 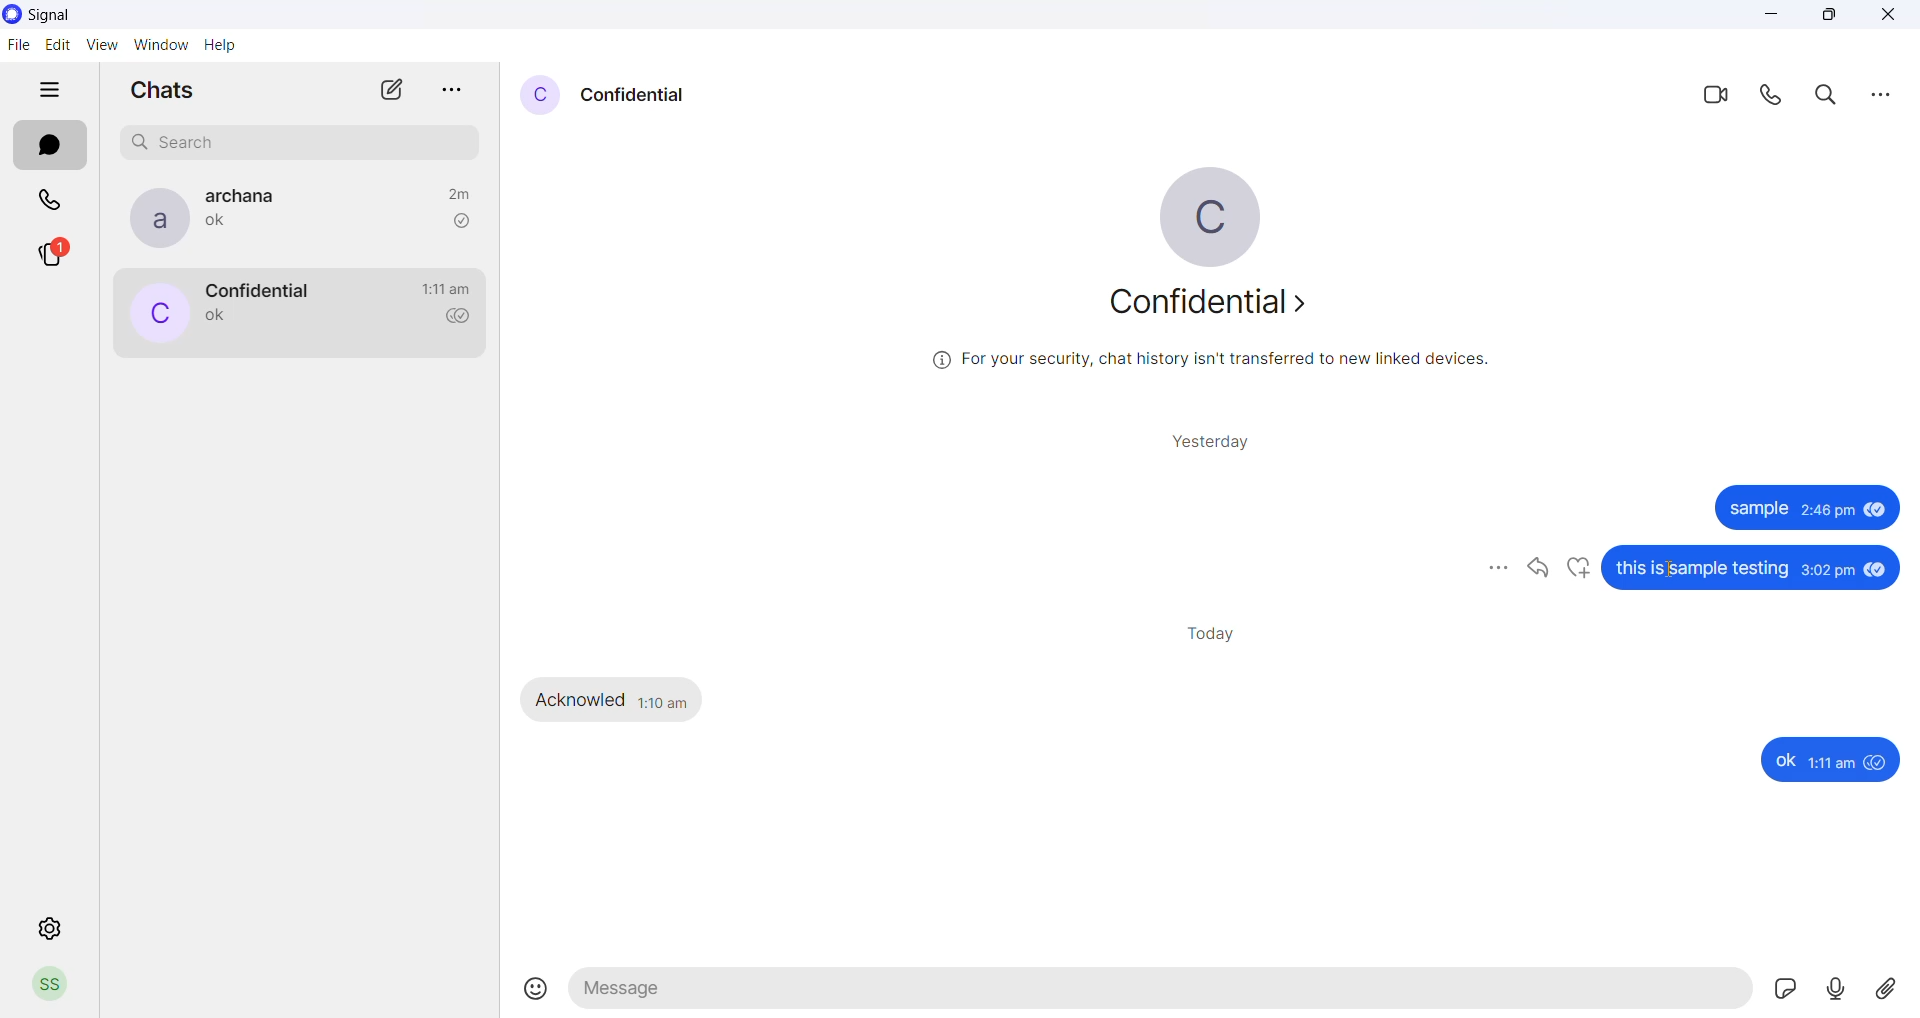 I want to click on share attachment, so click(x=1894, y=988).